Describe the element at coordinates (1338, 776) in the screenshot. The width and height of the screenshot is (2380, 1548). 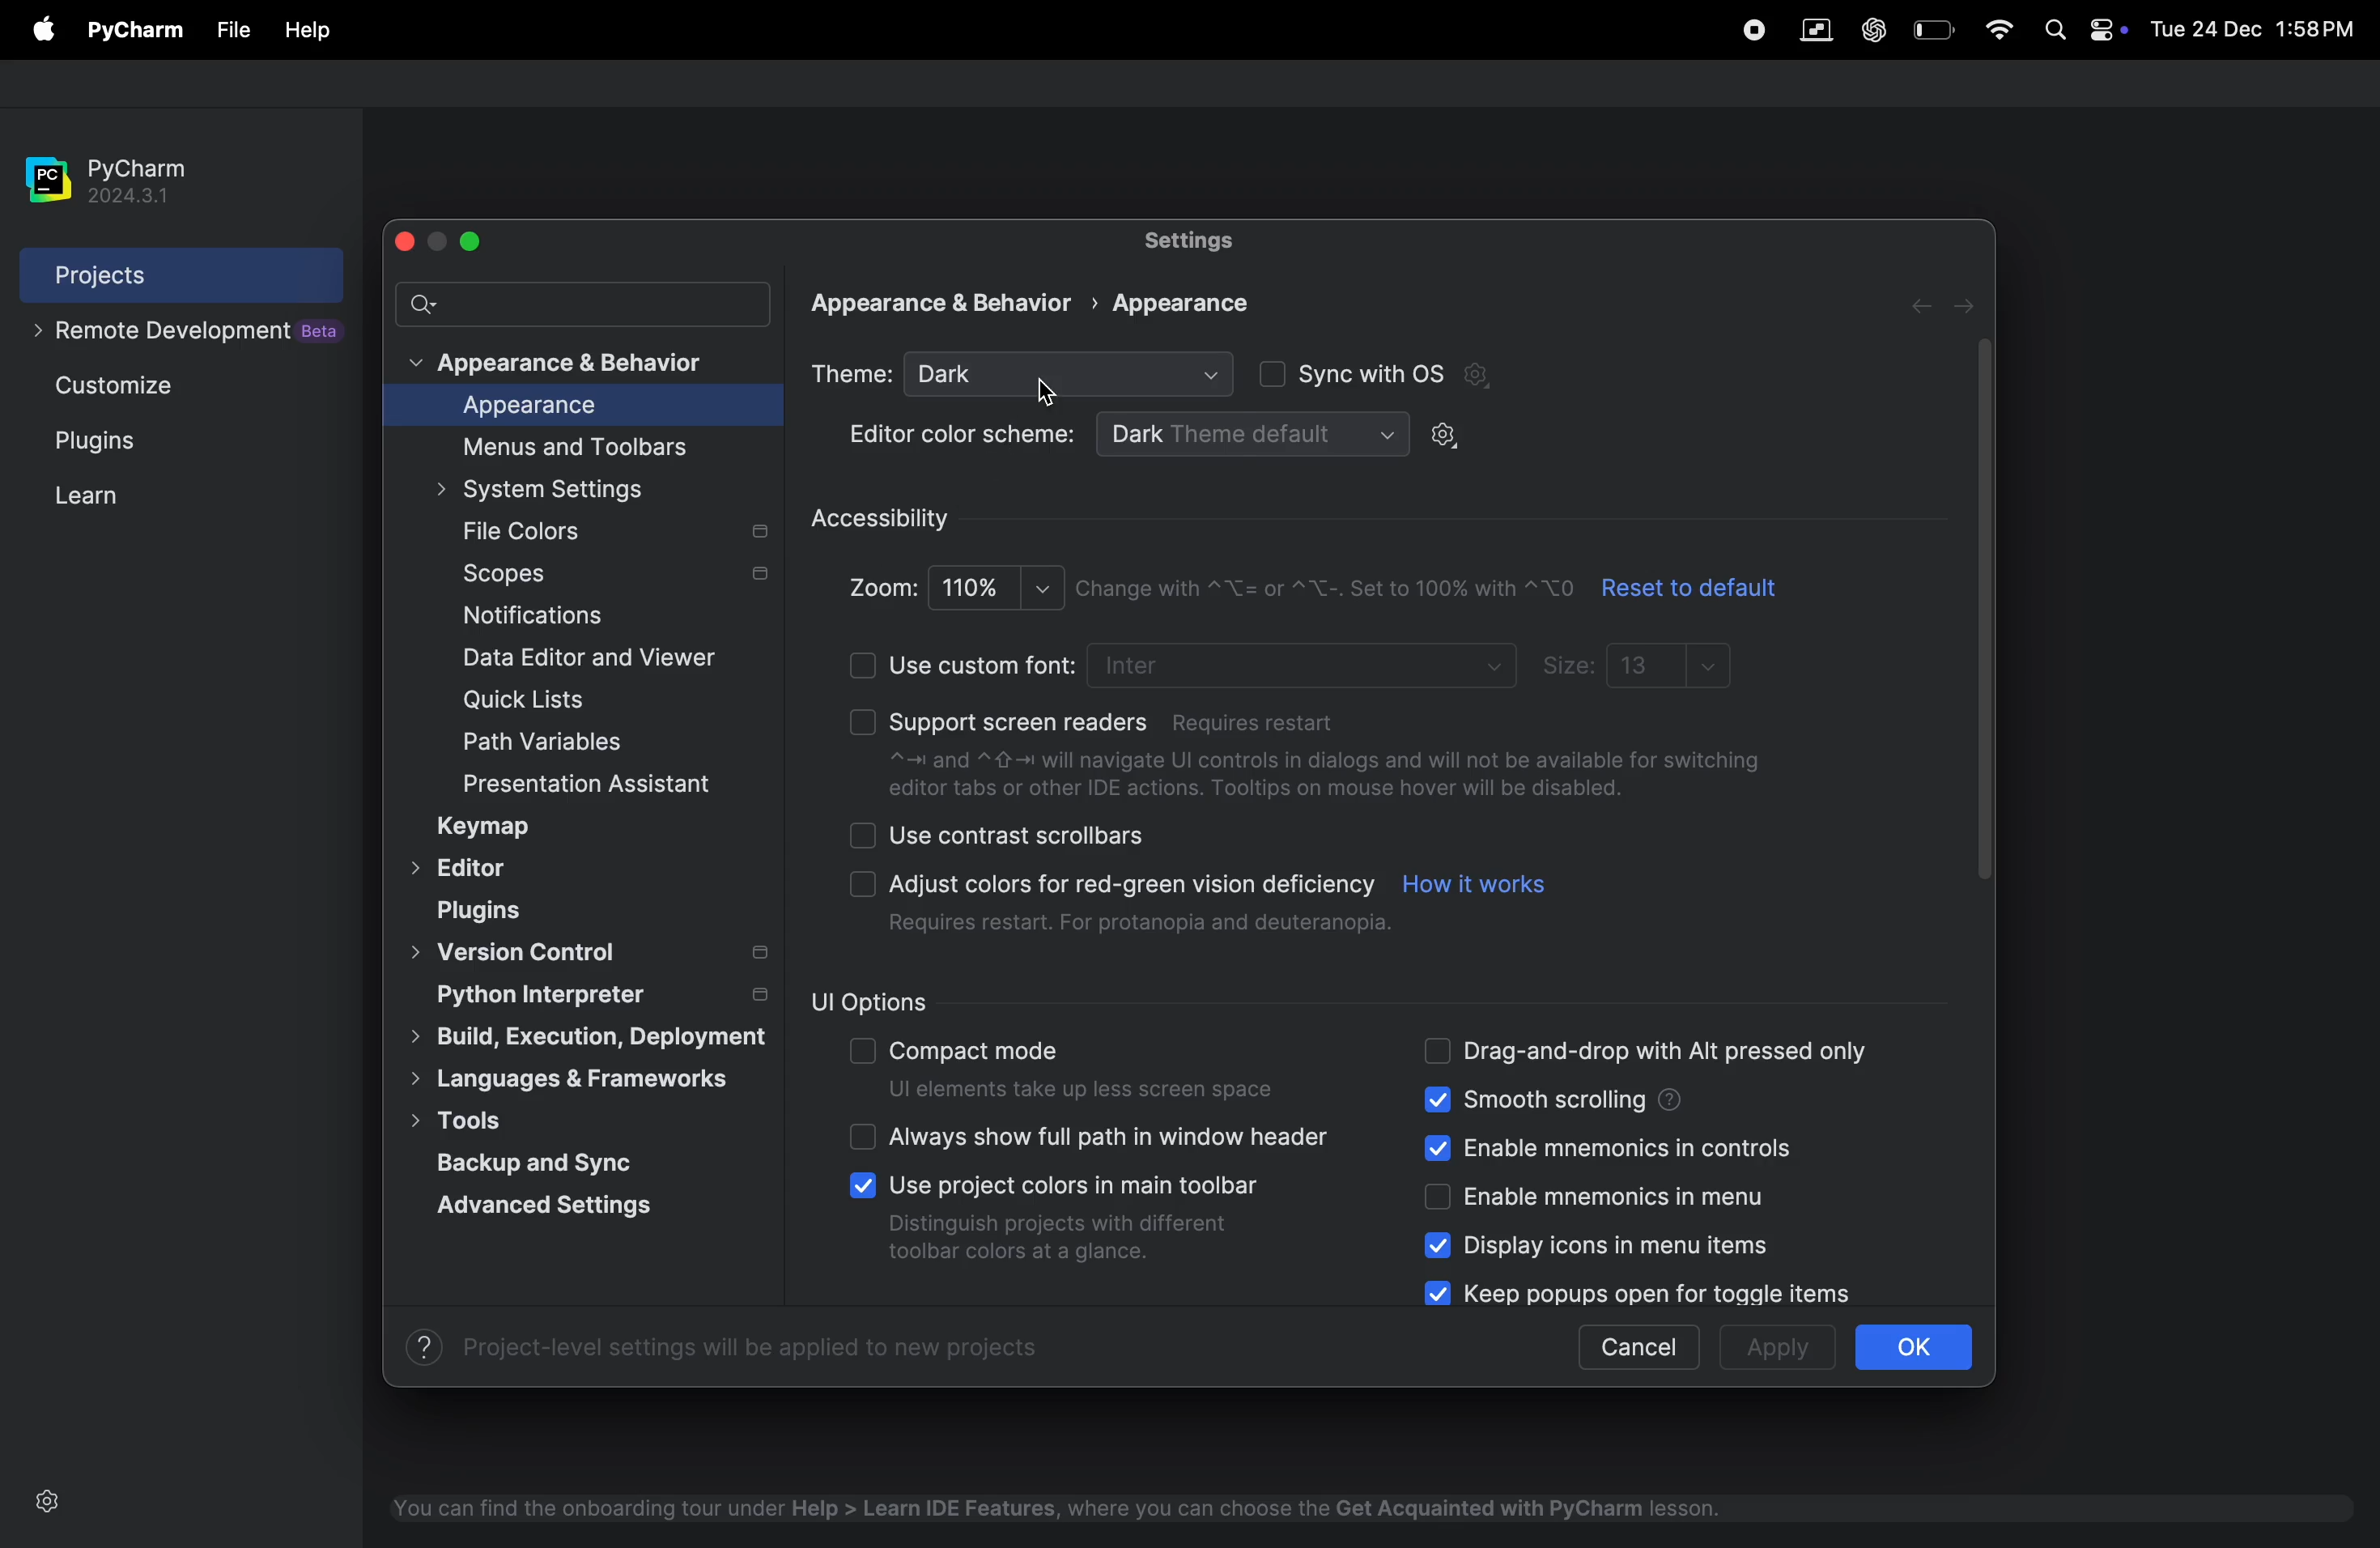
I see `~=n and ~ 4-1 will navigate Ul controls in dialogs and will not be available for switching editor tabs or other IDE actions. Tooltips on mouse hover will be disabled.` at that location.